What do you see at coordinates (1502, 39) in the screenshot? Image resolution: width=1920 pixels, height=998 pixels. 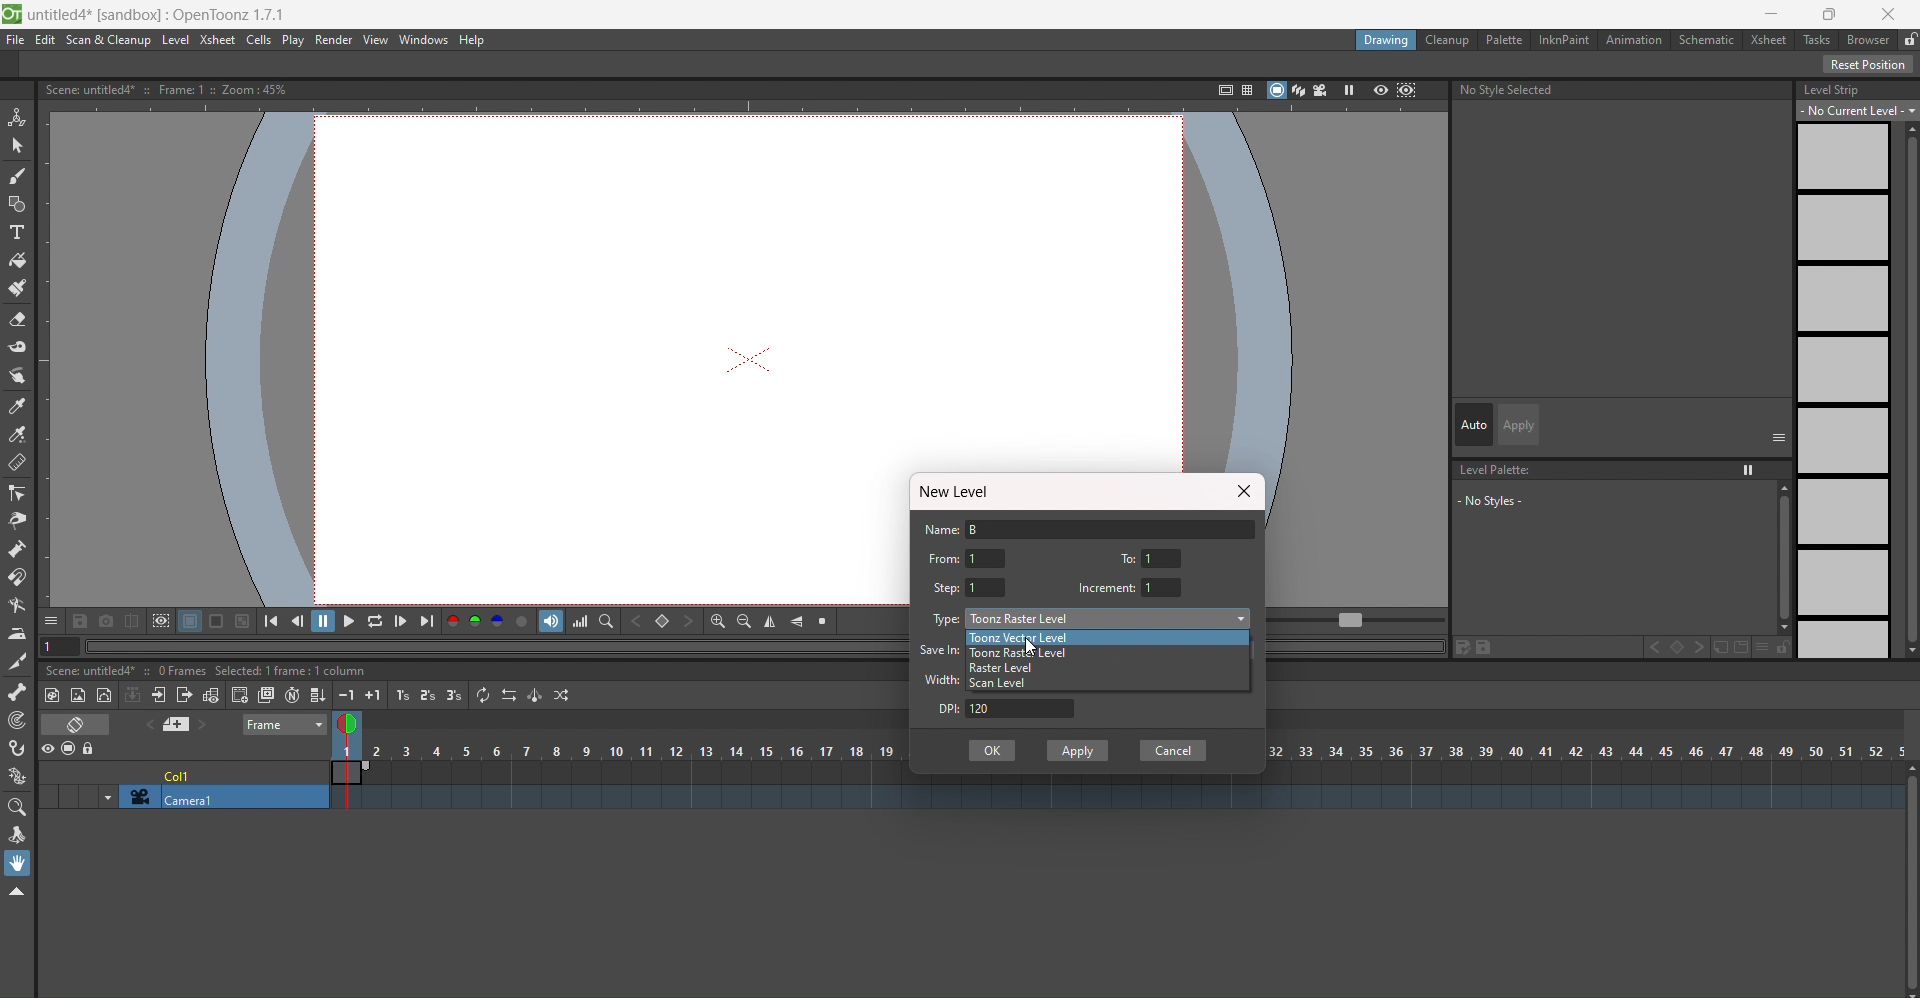 I see `palette` at bounding box center [1502, 39].